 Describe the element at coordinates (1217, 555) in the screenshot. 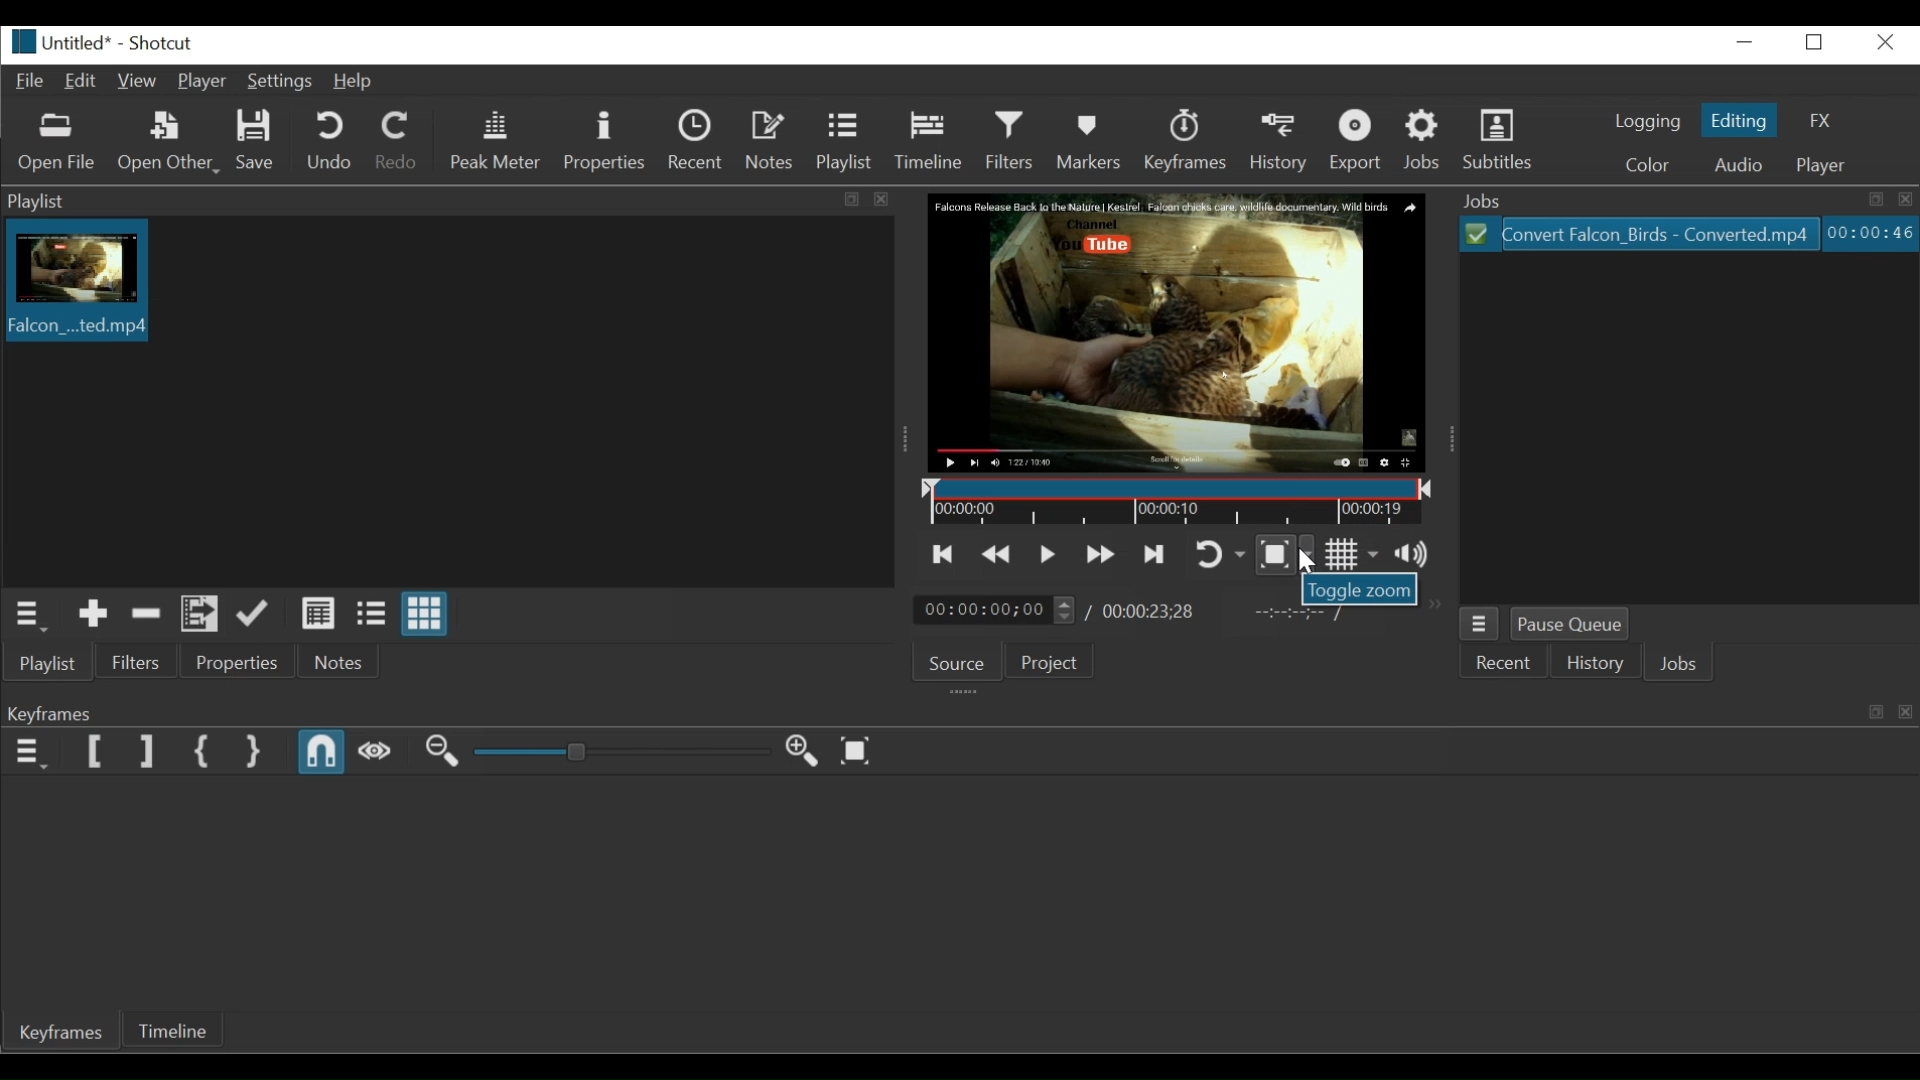

I see `Toggle player looping` at that location.